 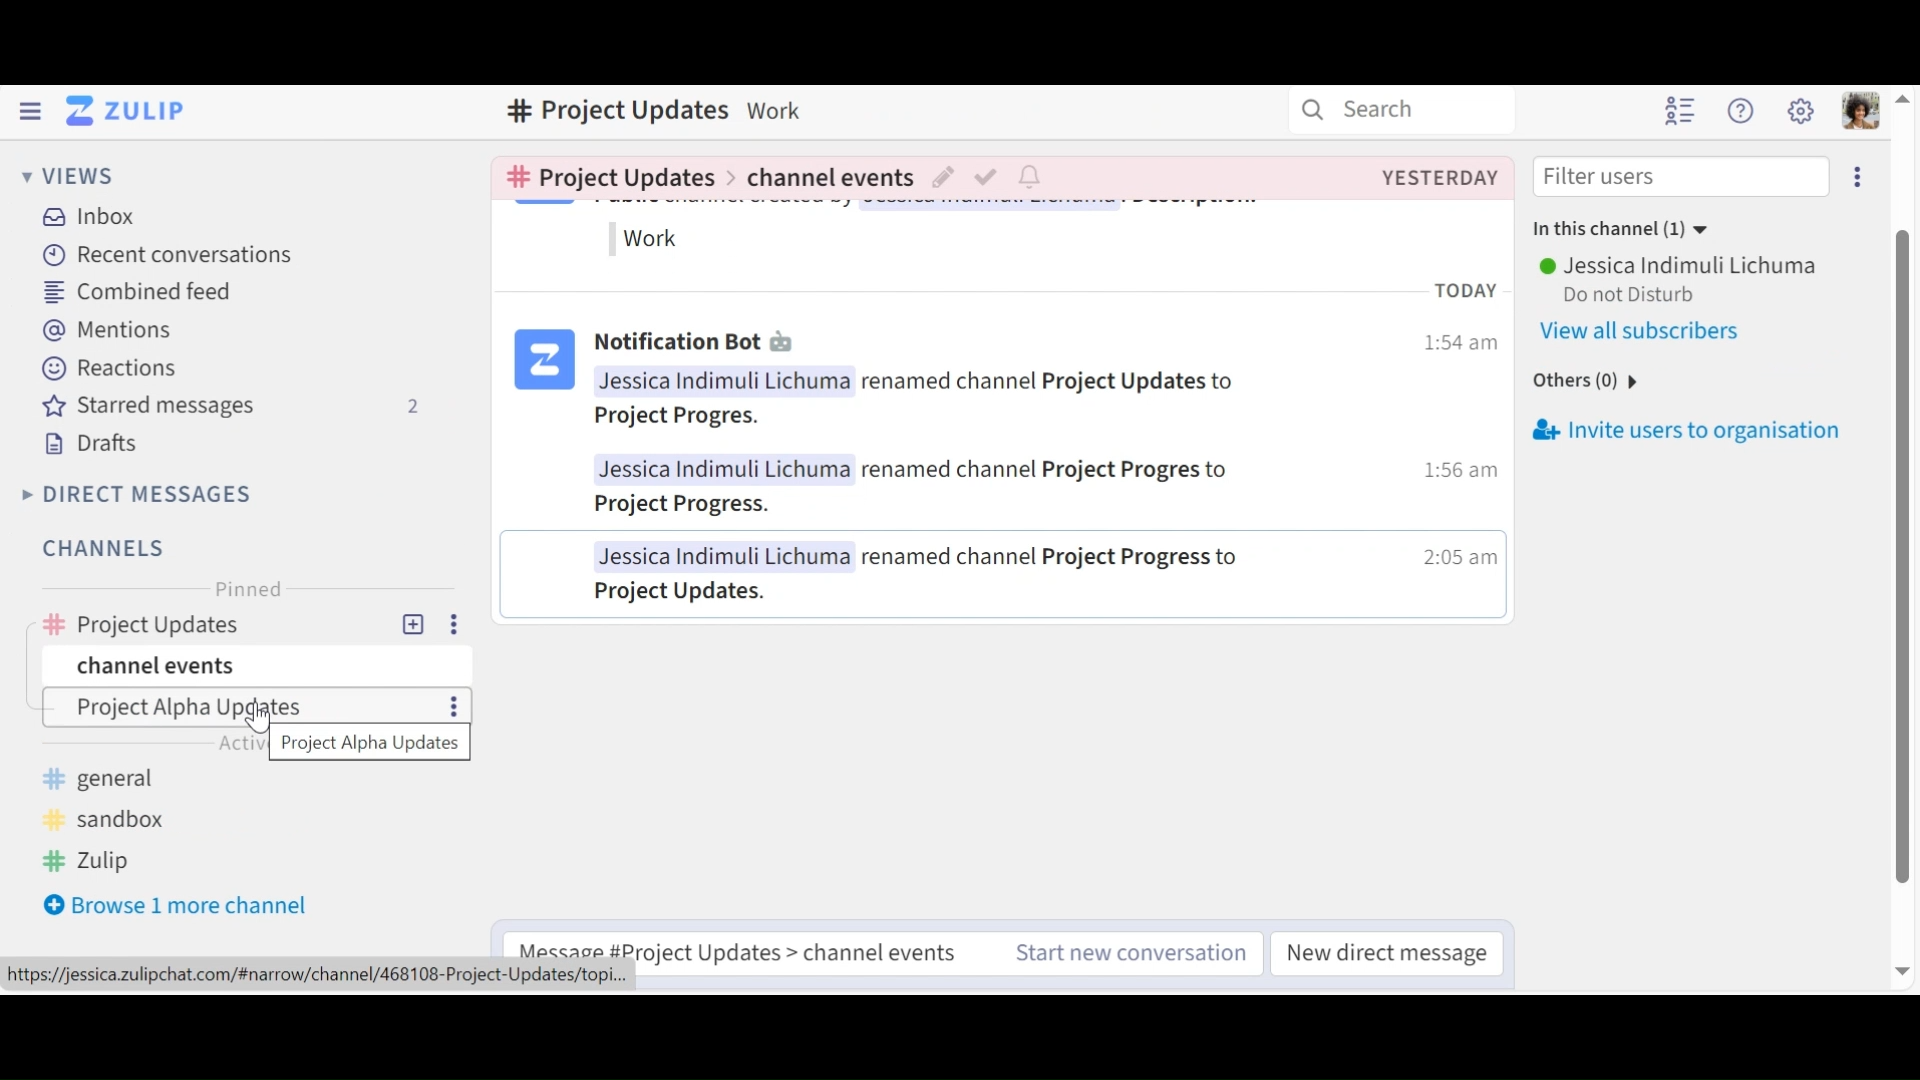 What do you see at coordinates (245, 587) in the screenshot?
I see `Pinned` at bounding box center [245, 587].